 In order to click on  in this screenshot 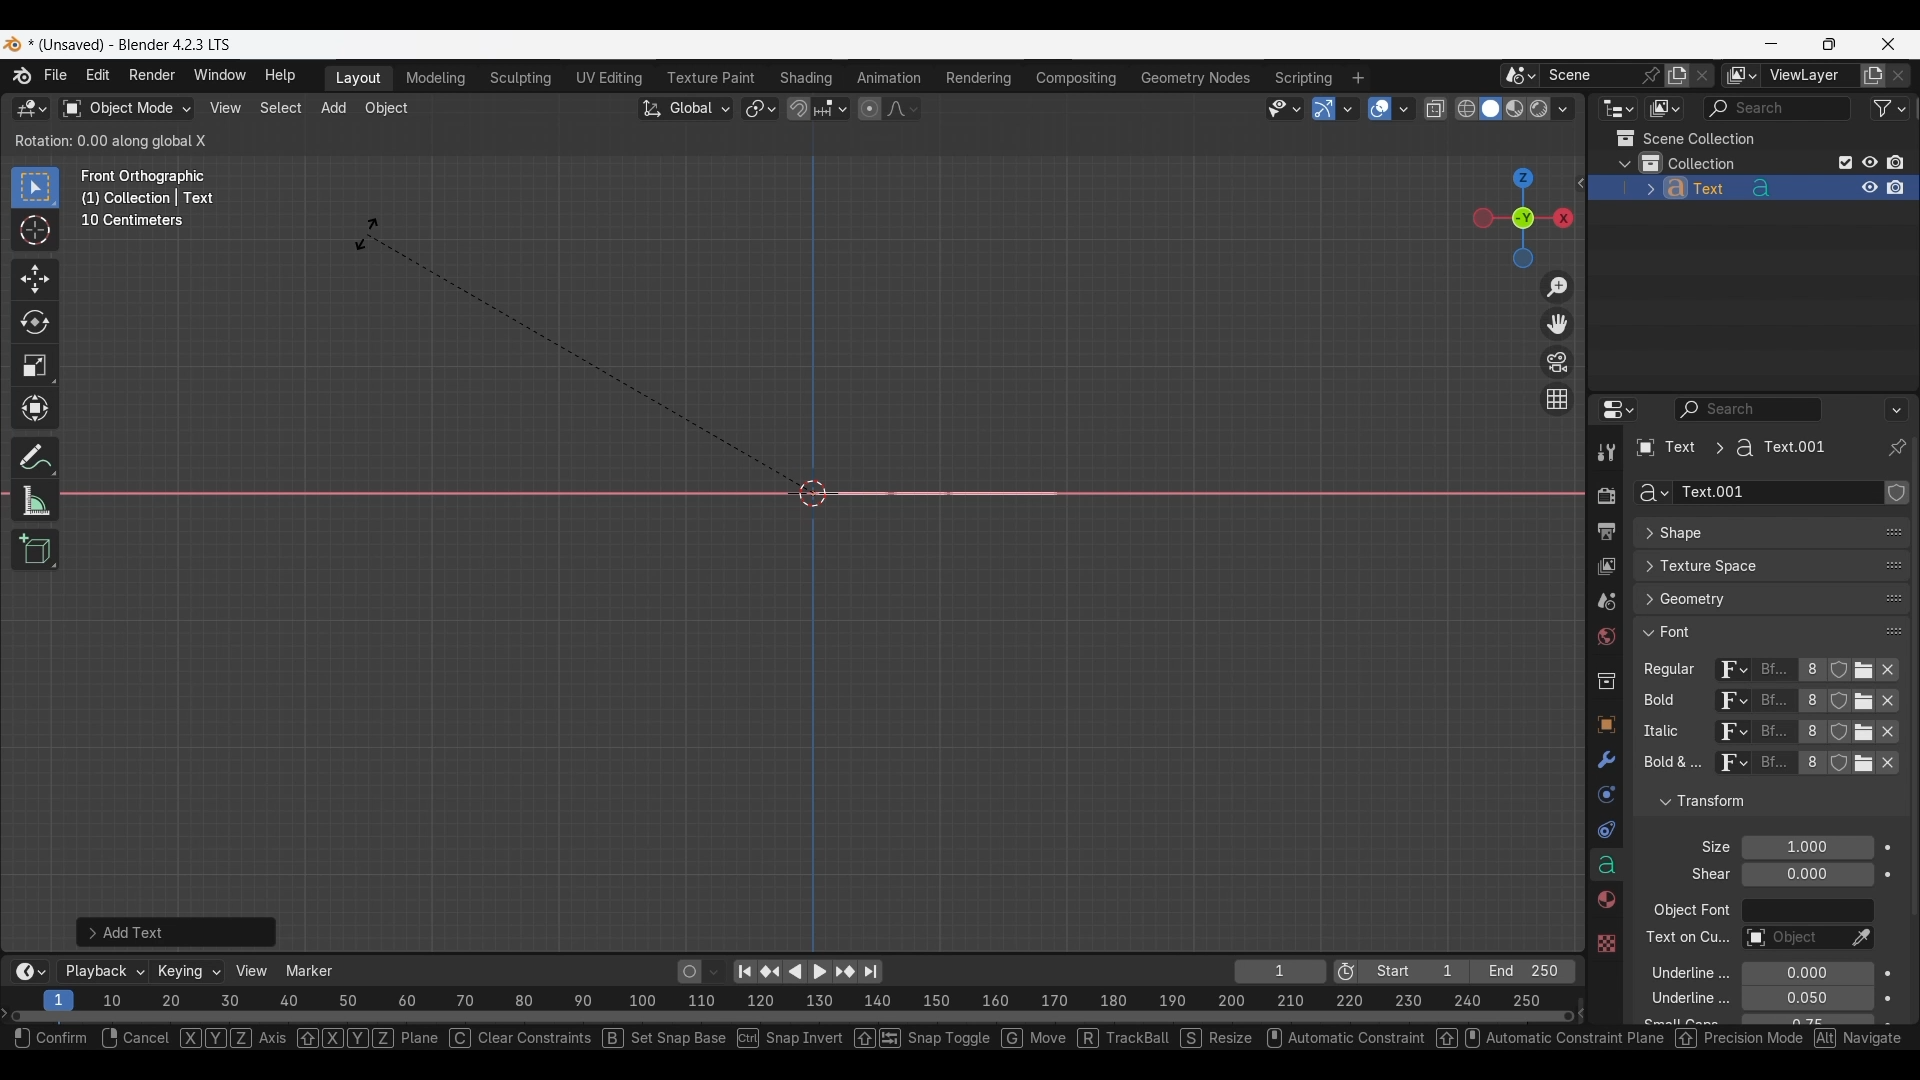, I will do `click(1667, 733)`.